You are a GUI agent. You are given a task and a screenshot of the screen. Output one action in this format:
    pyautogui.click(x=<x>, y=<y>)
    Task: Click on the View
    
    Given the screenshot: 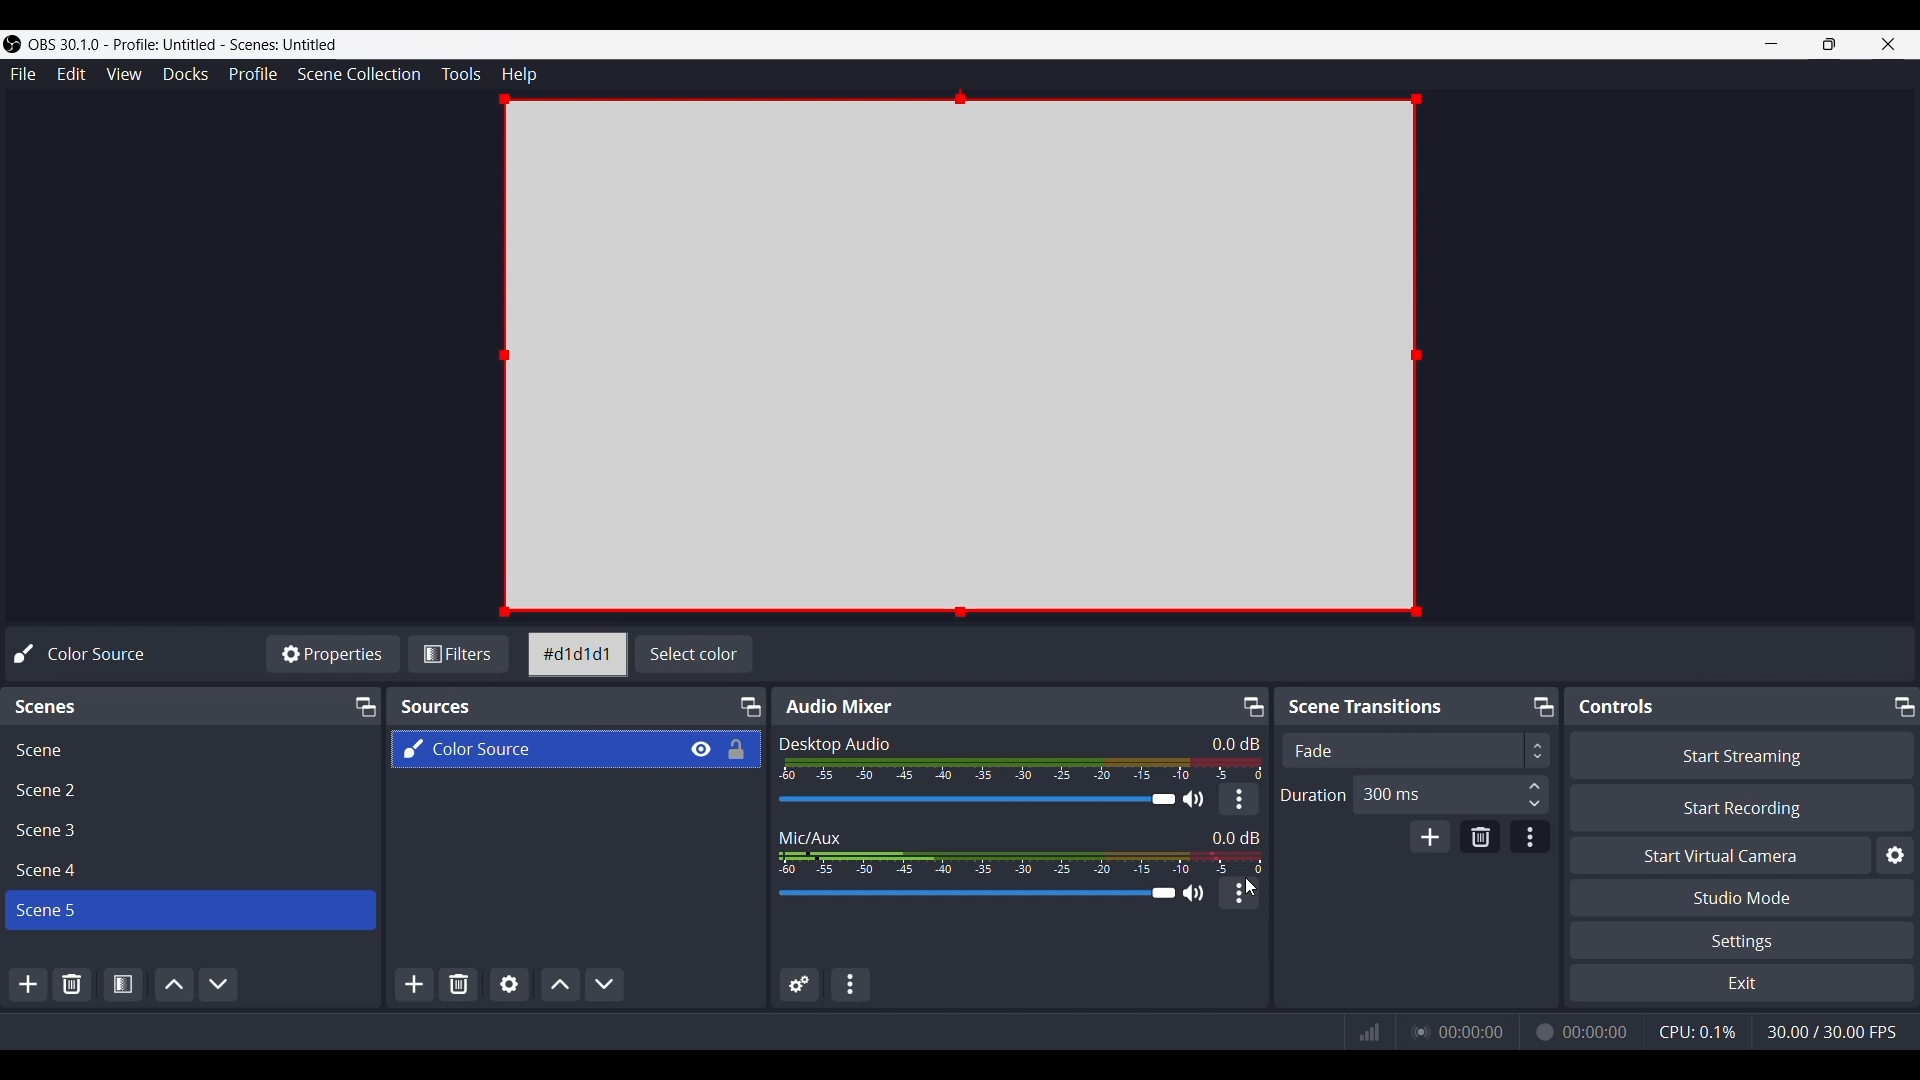 What is the action you would take?
    pyautogui.click(x=123, y=74)
    